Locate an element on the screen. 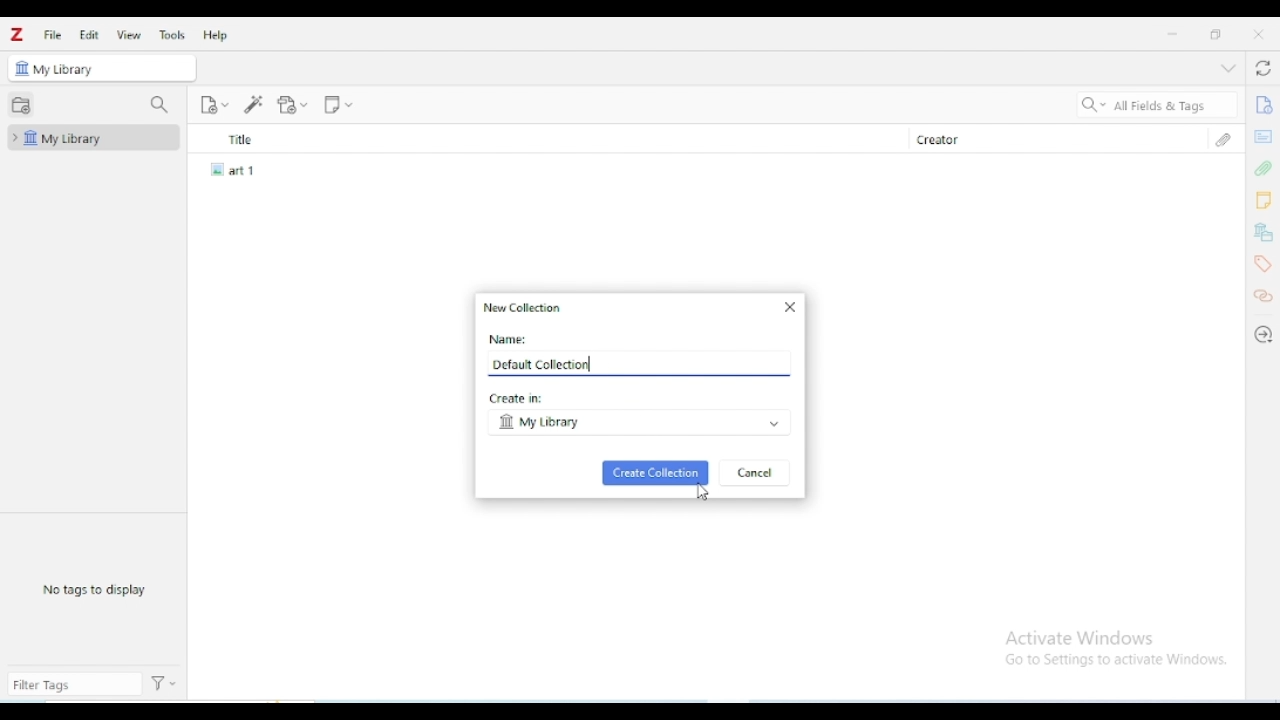  file is located at coordinates (52, 34).